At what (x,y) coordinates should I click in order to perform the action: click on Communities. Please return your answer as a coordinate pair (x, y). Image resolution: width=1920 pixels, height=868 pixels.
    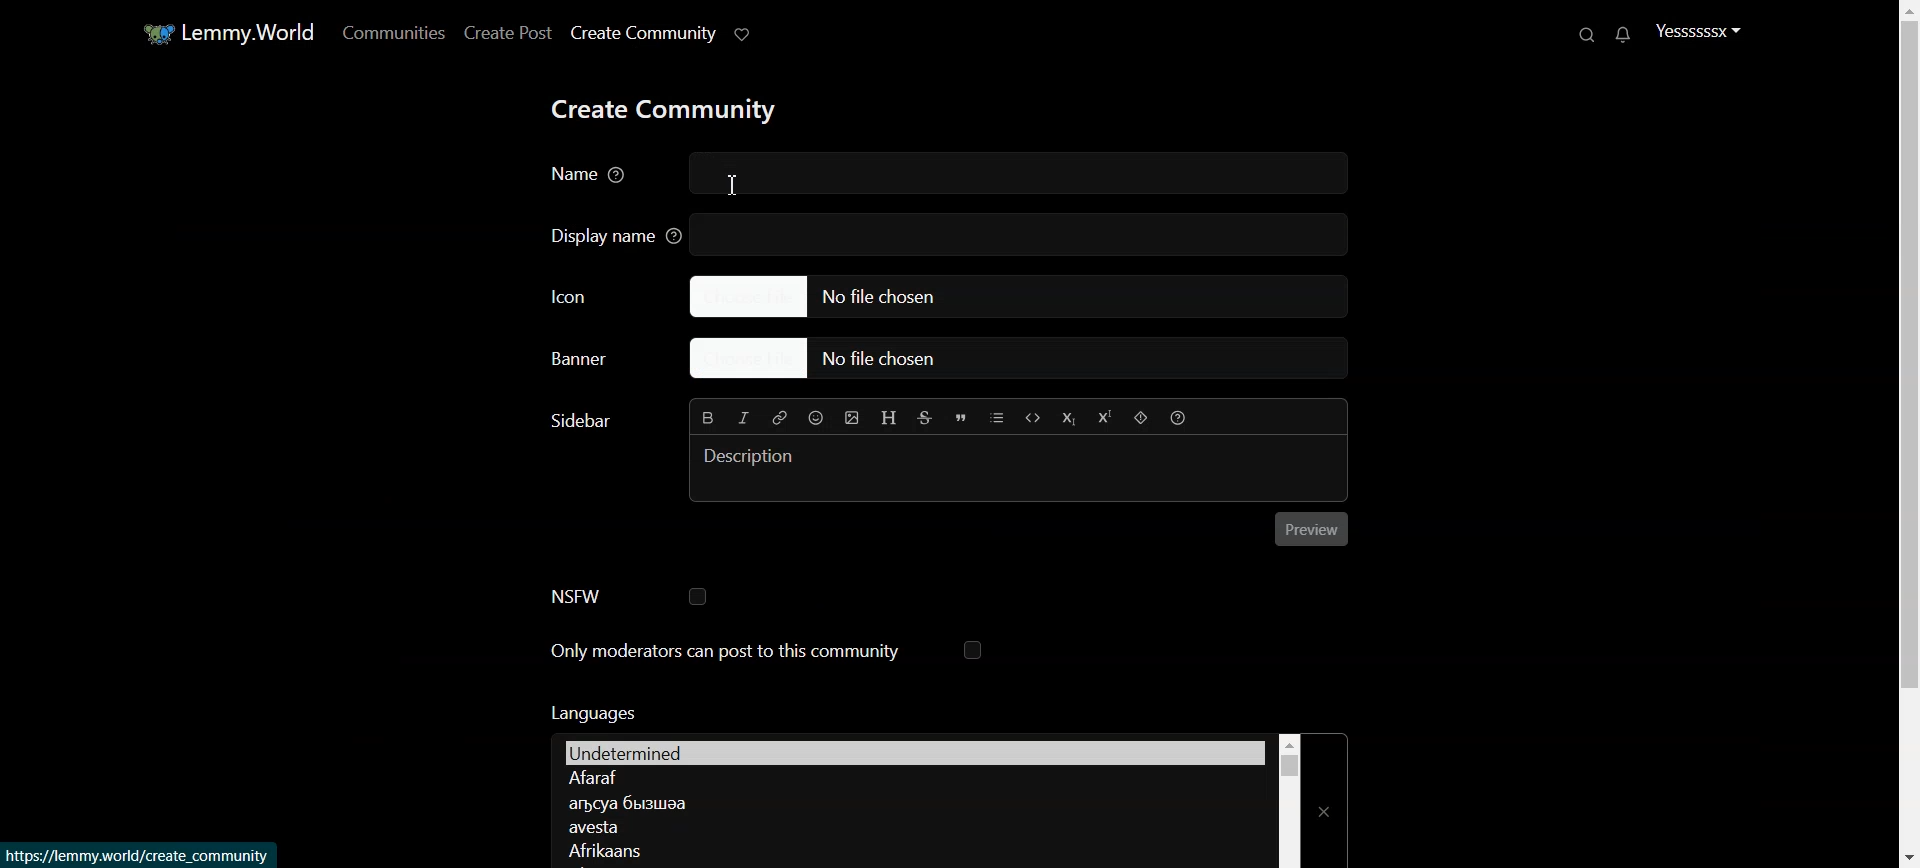
    Looking at the image, I should click on (390, 32).